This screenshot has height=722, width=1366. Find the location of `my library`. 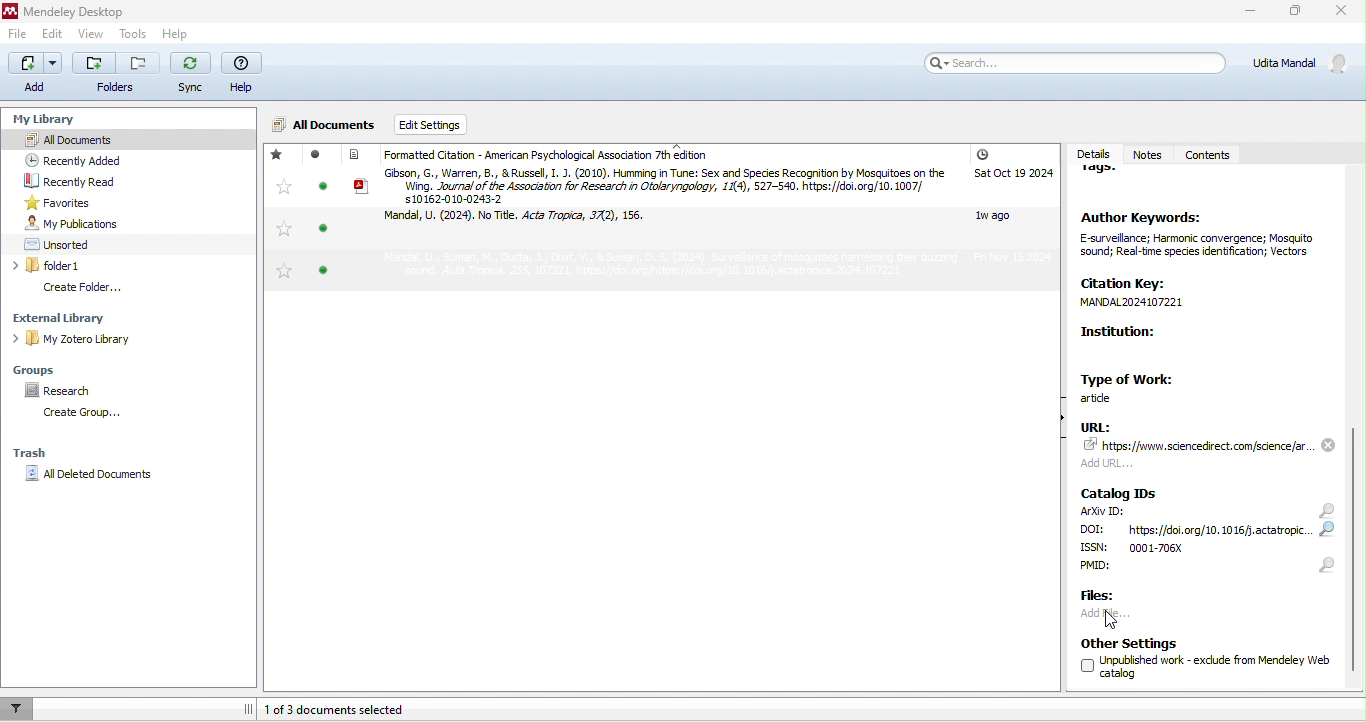

my library is located at coordinates (41, 115).